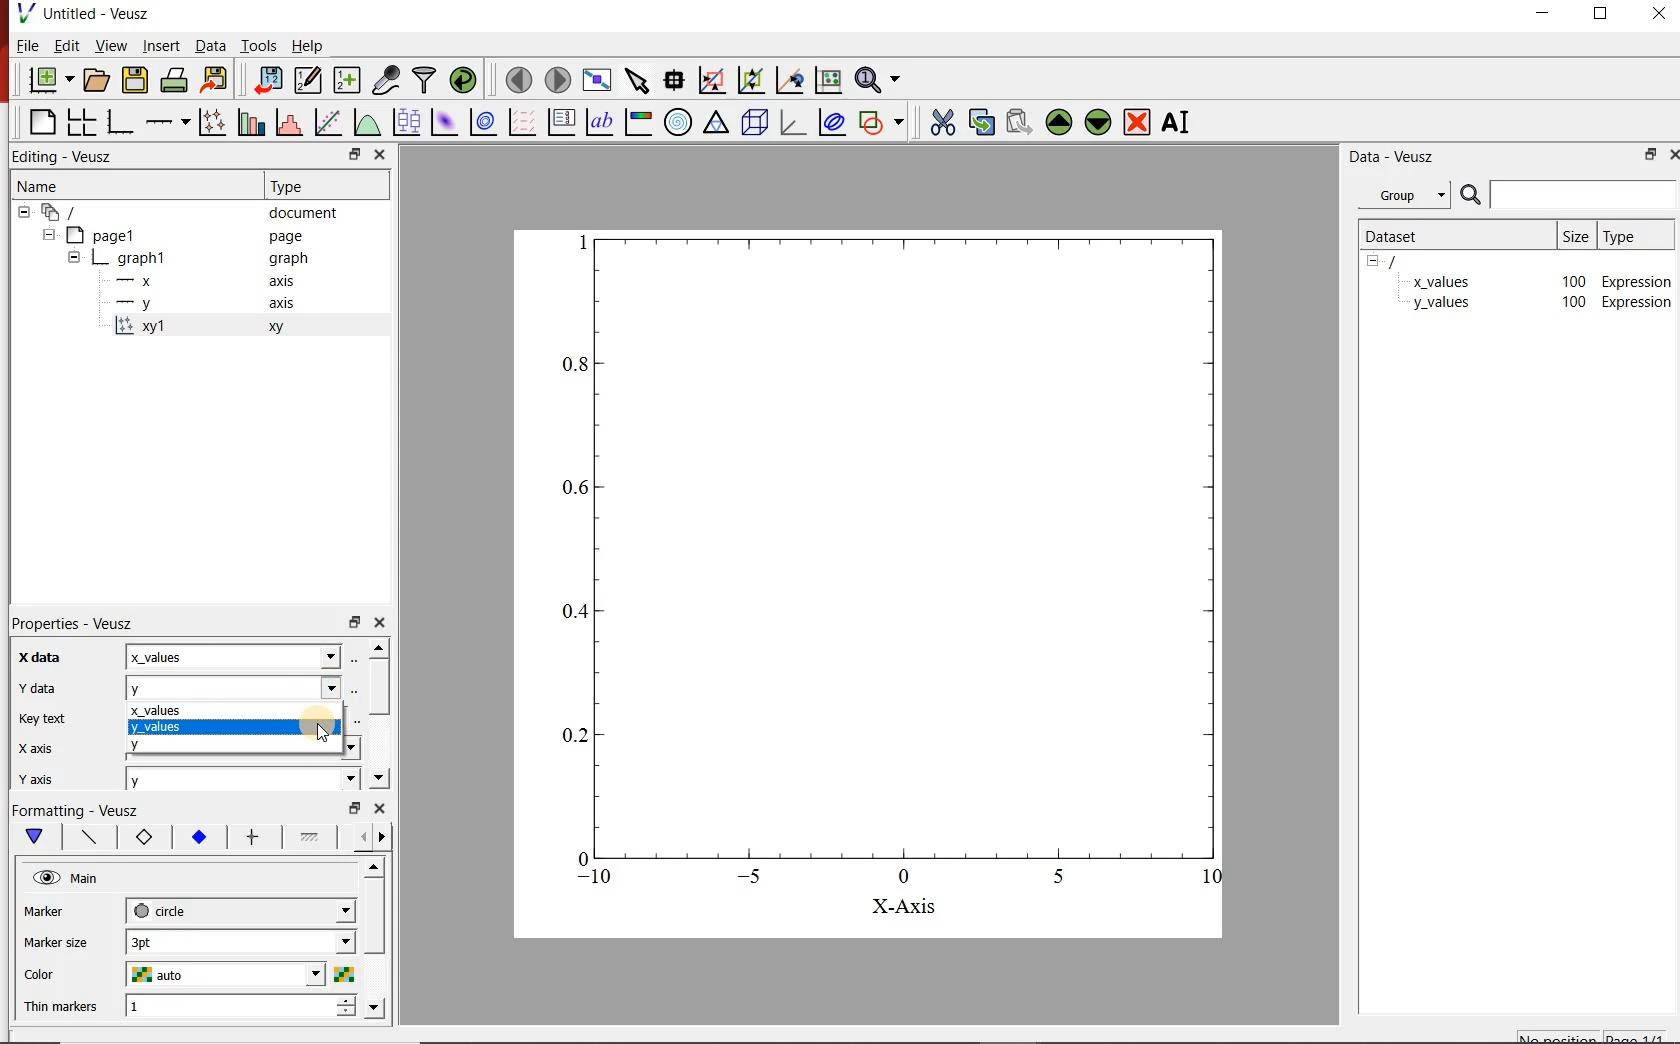 The image size is (1680, 1044). What do you see at coordinates (425, 80) in the screenshot?
I see `filter data` at bounding box center [425, 80].